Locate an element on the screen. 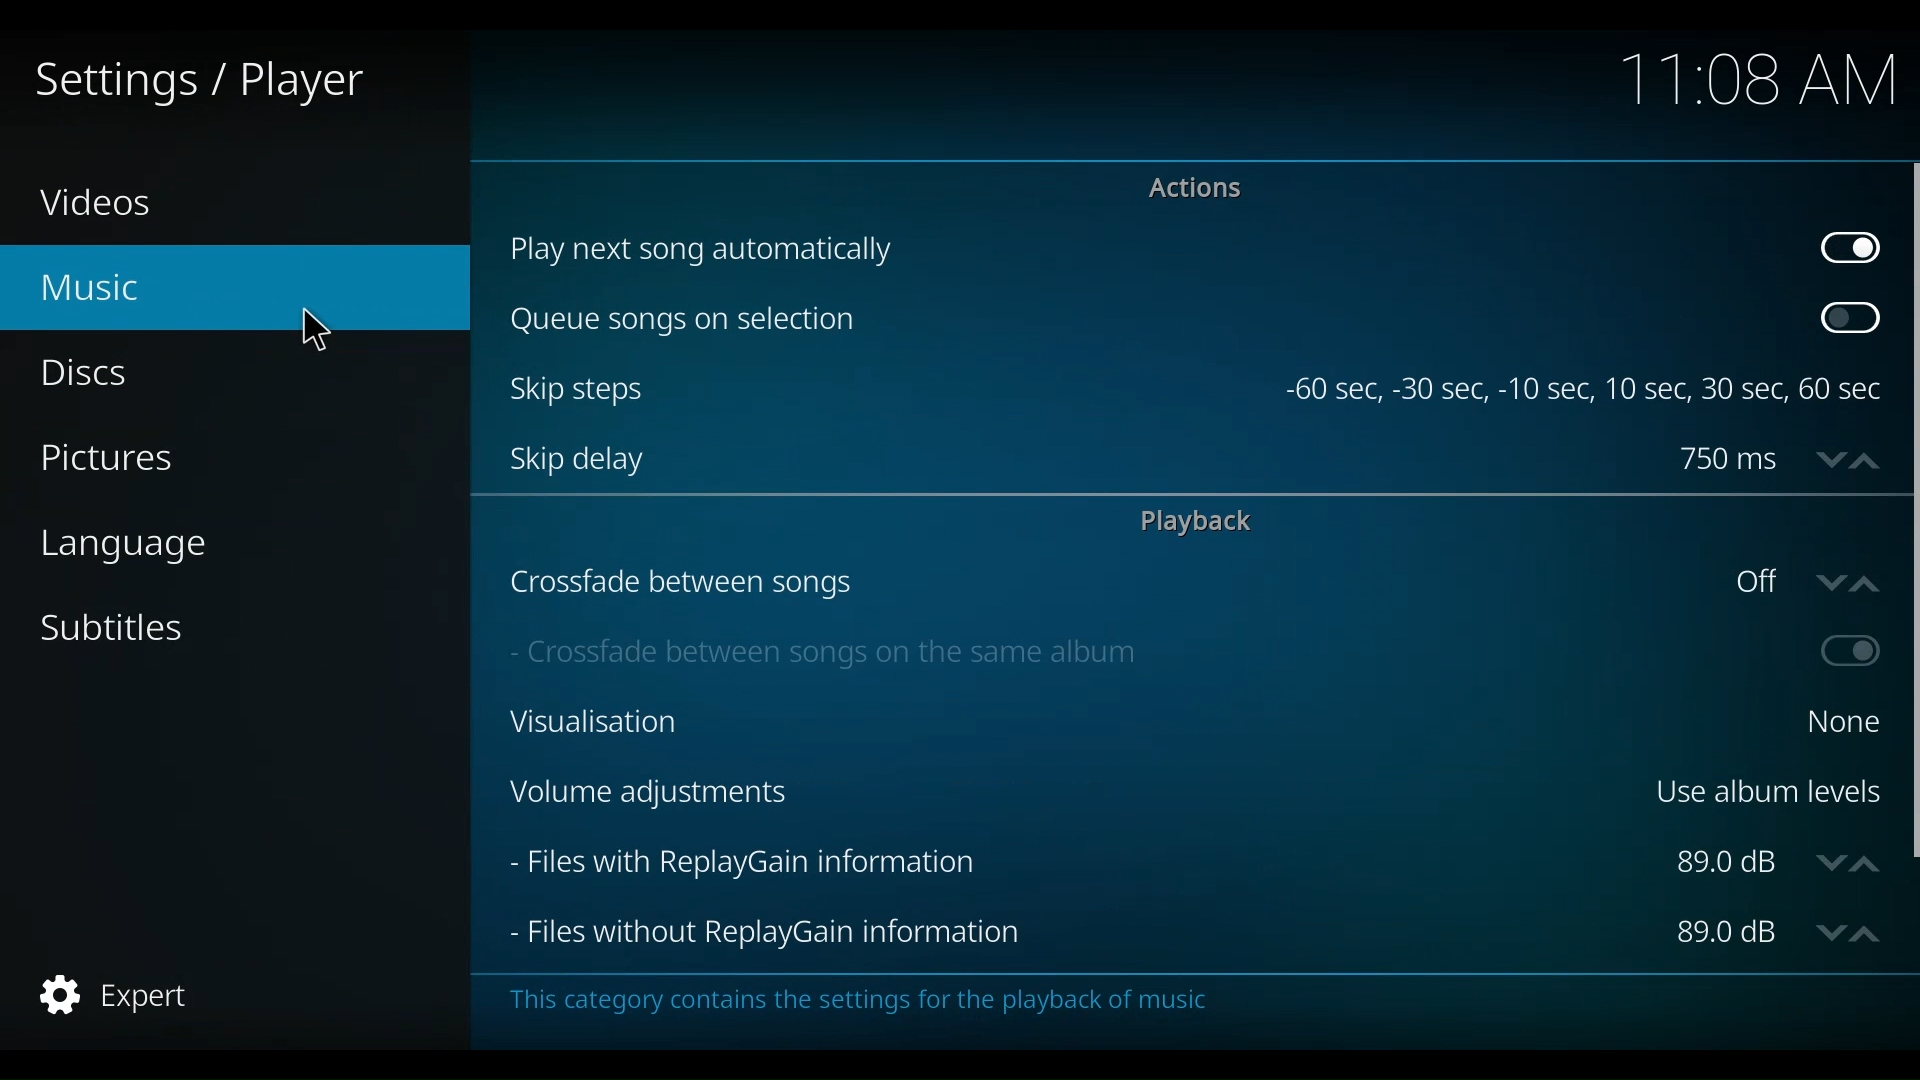 The width and height of the screenshot is (1920, 1080). -60 sec, -30 sec, -10 sec, 10 sec, 30 sec, 60 sec is located at coordinates (1586, 391).